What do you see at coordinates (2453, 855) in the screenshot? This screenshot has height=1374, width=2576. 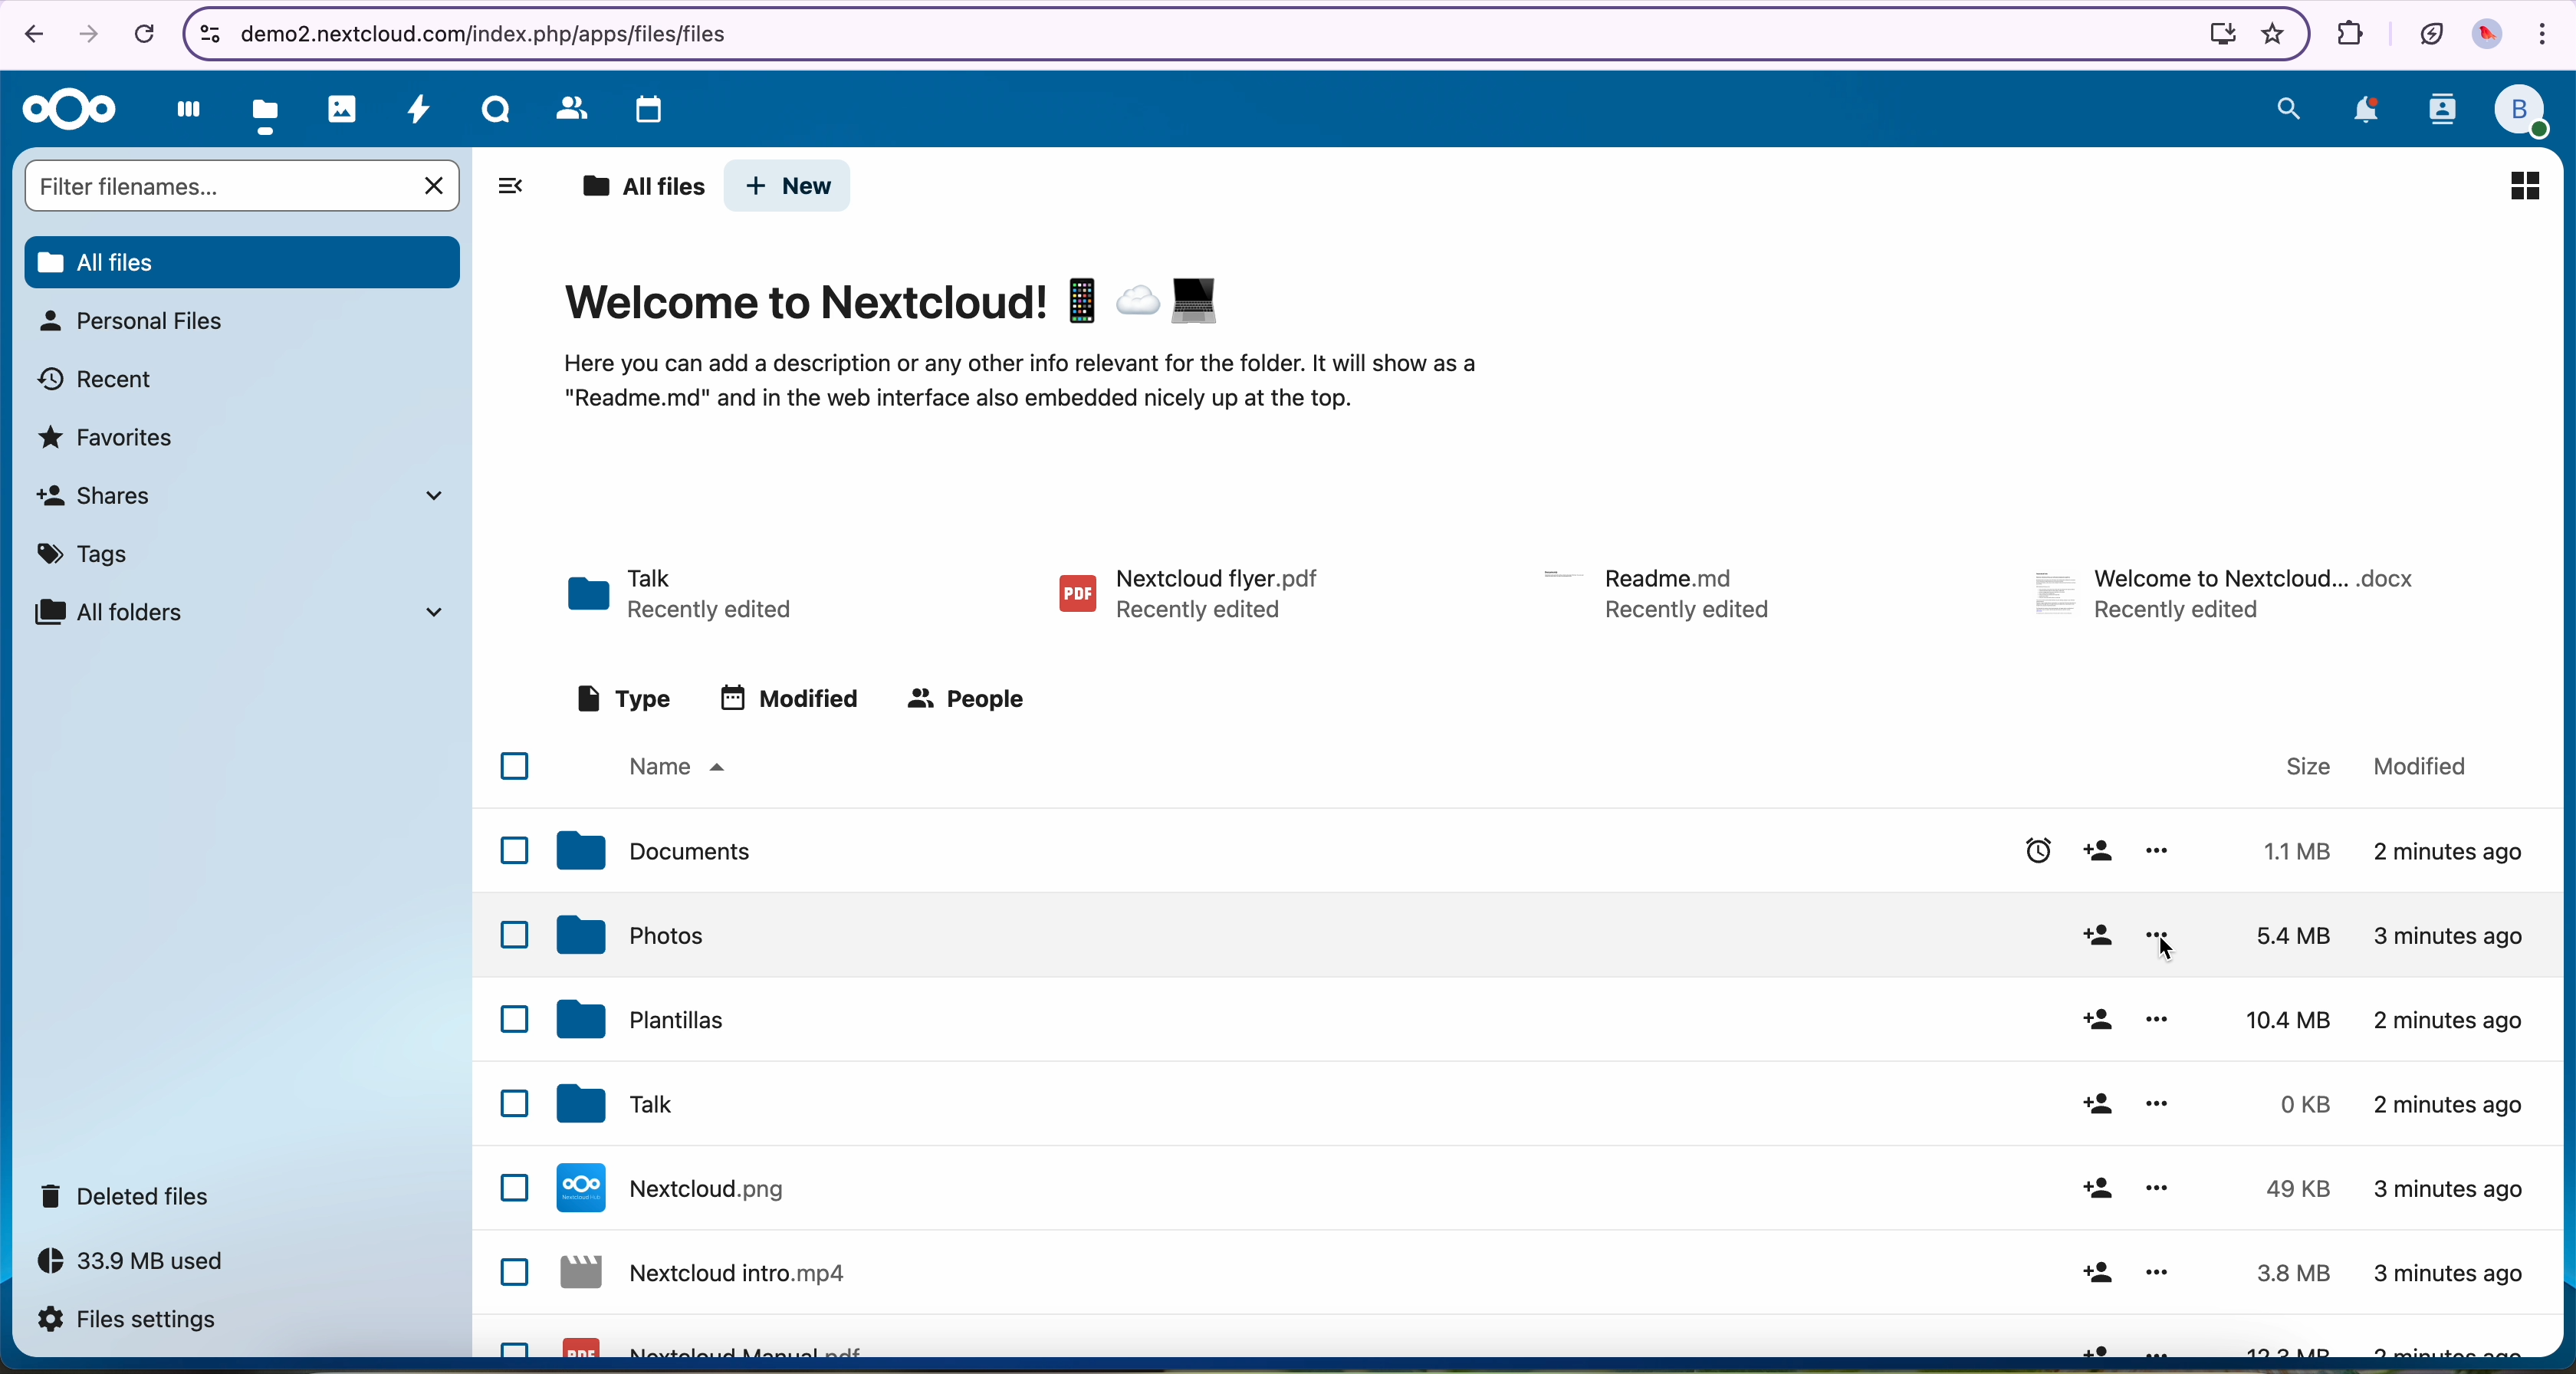 I see `2 minutes ago` at bounding box center [2453, 855].